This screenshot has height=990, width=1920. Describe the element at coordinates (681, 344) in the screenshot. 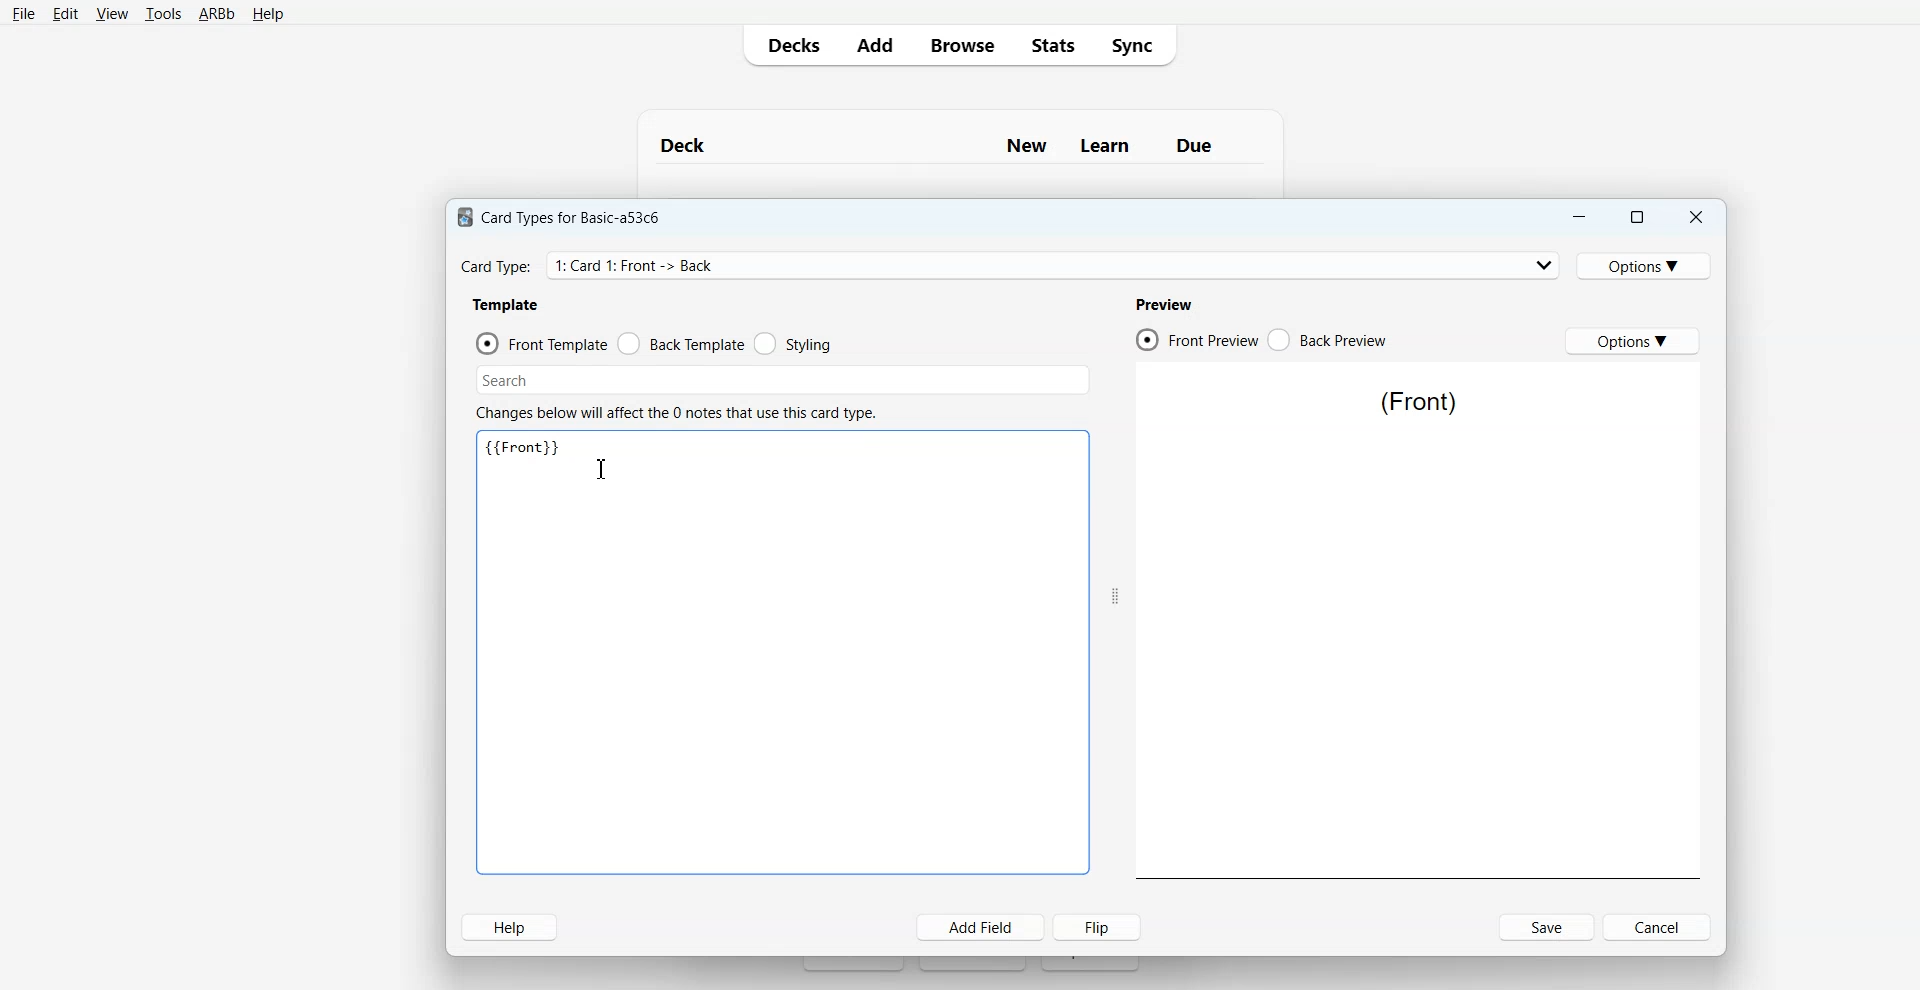

I see `Back Template` at that location.